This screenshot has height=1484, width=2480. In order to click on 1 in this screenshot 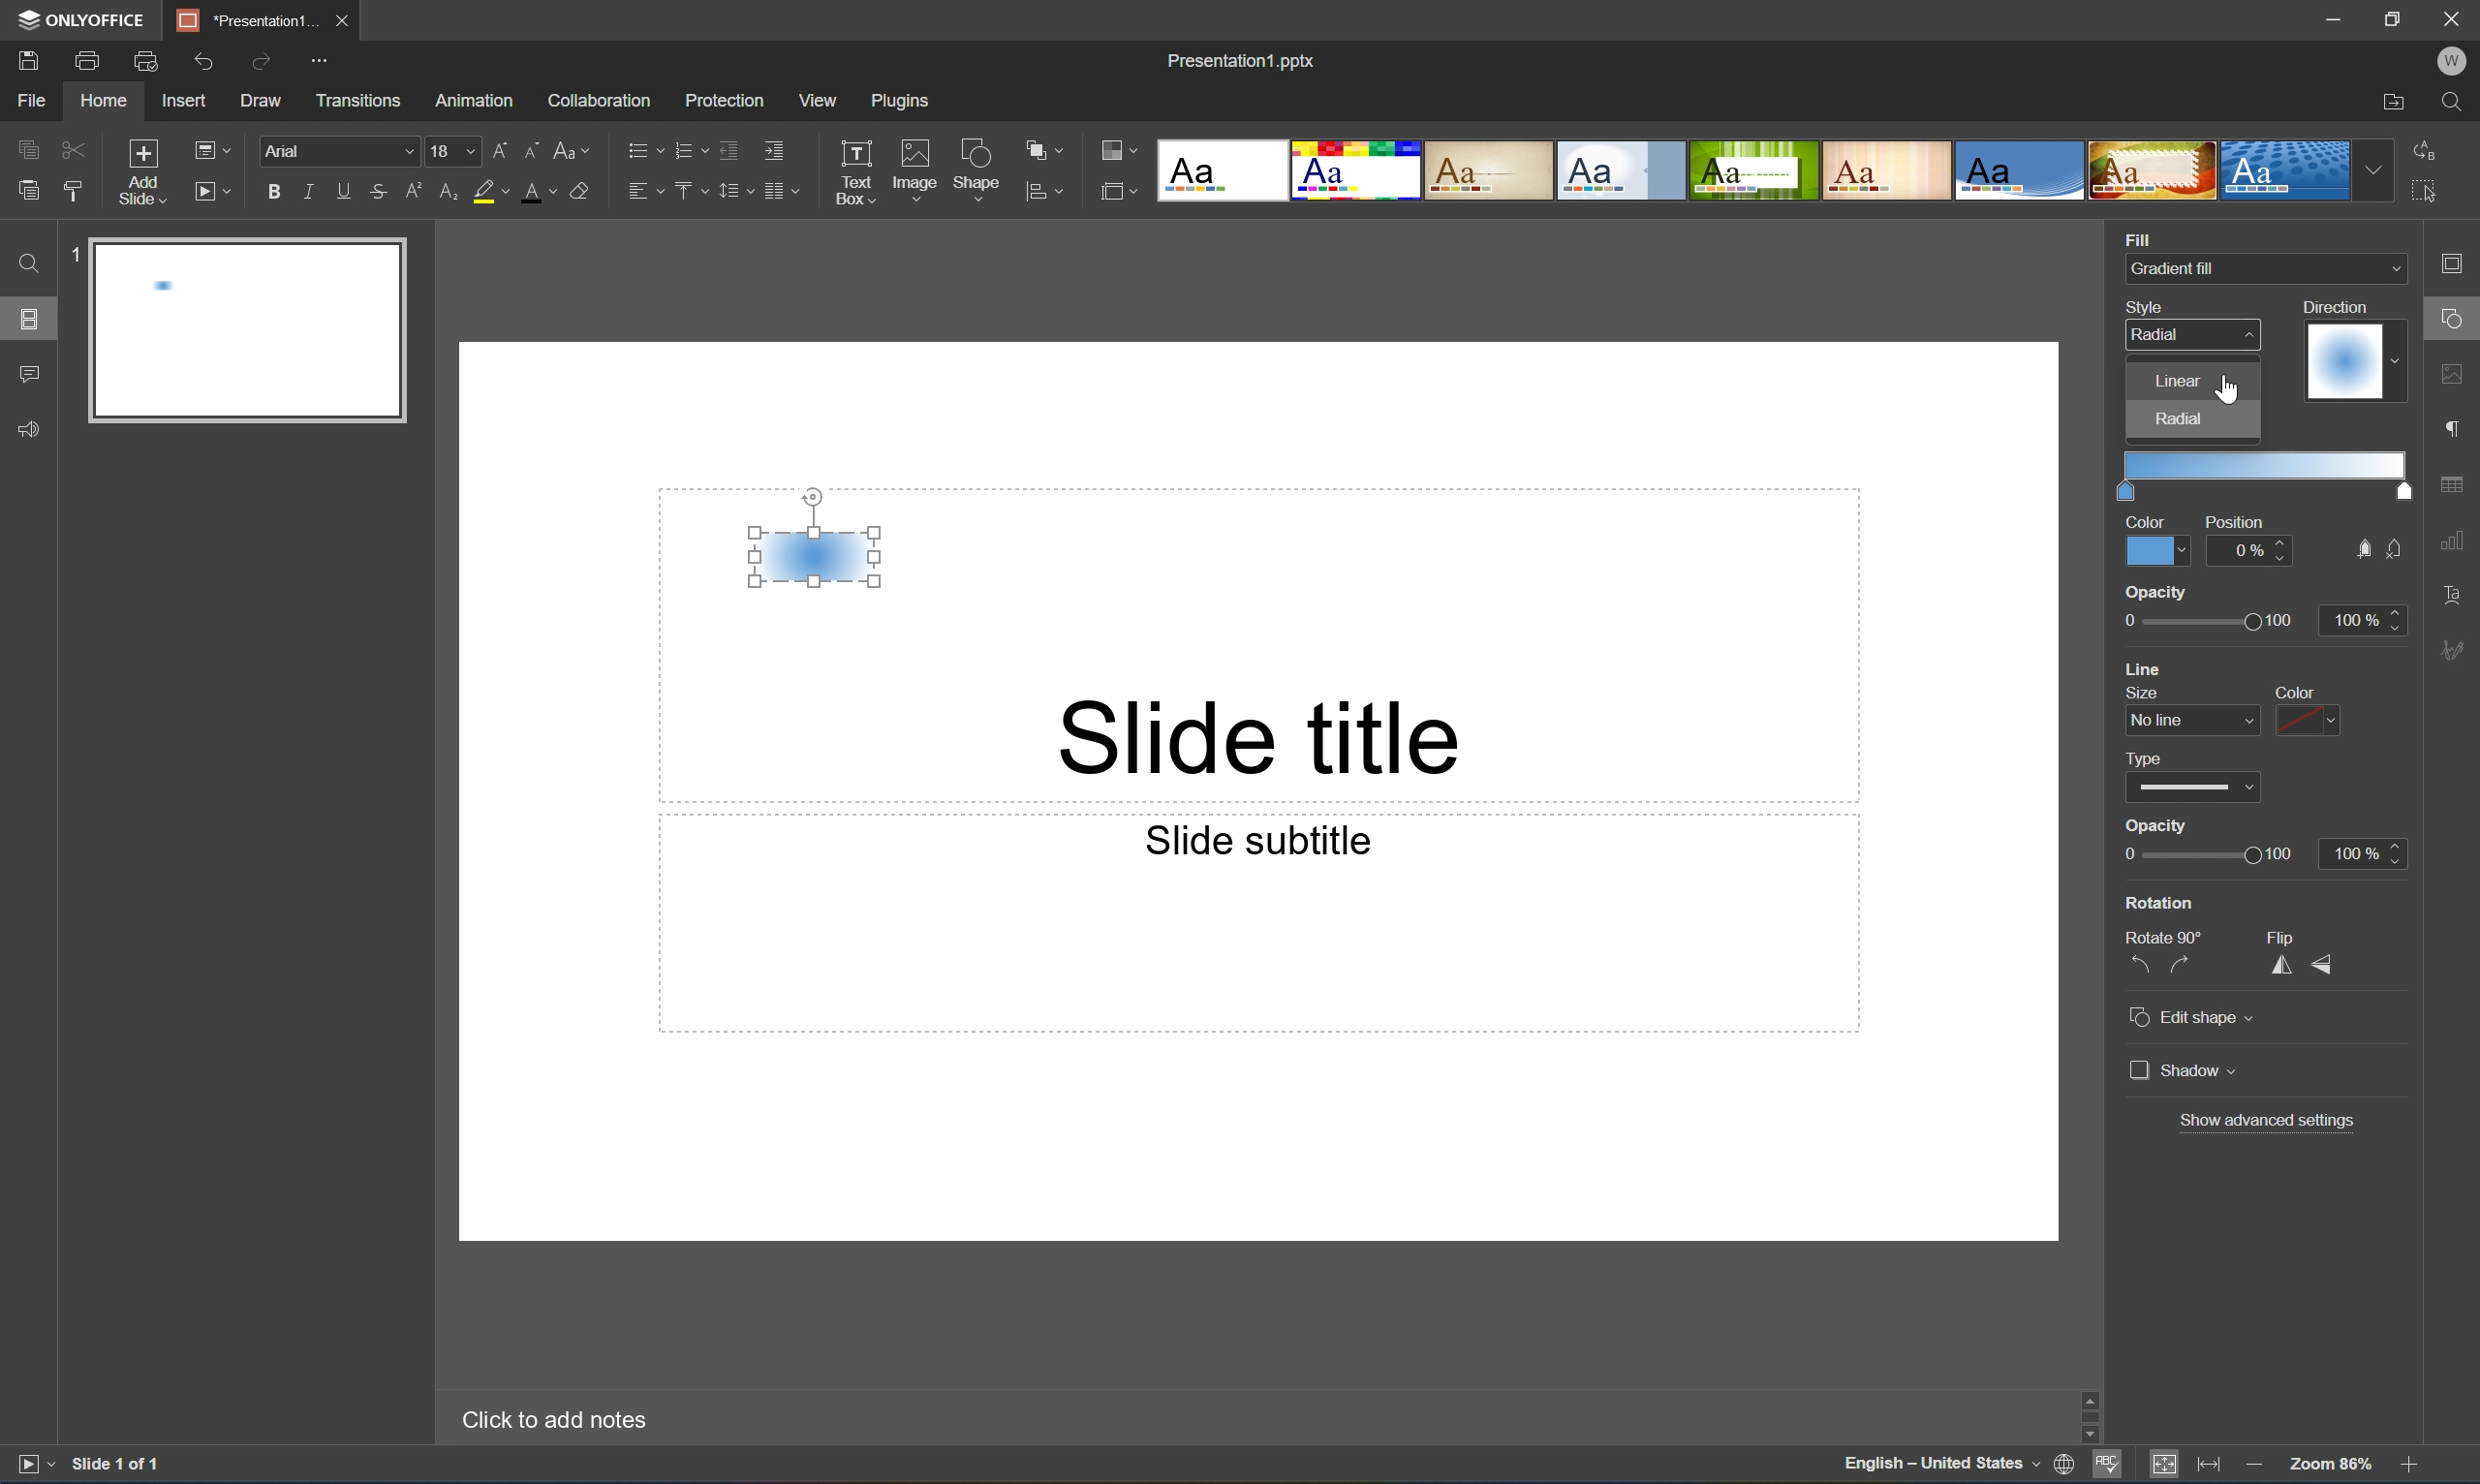, I will do `click(72, 260)`.